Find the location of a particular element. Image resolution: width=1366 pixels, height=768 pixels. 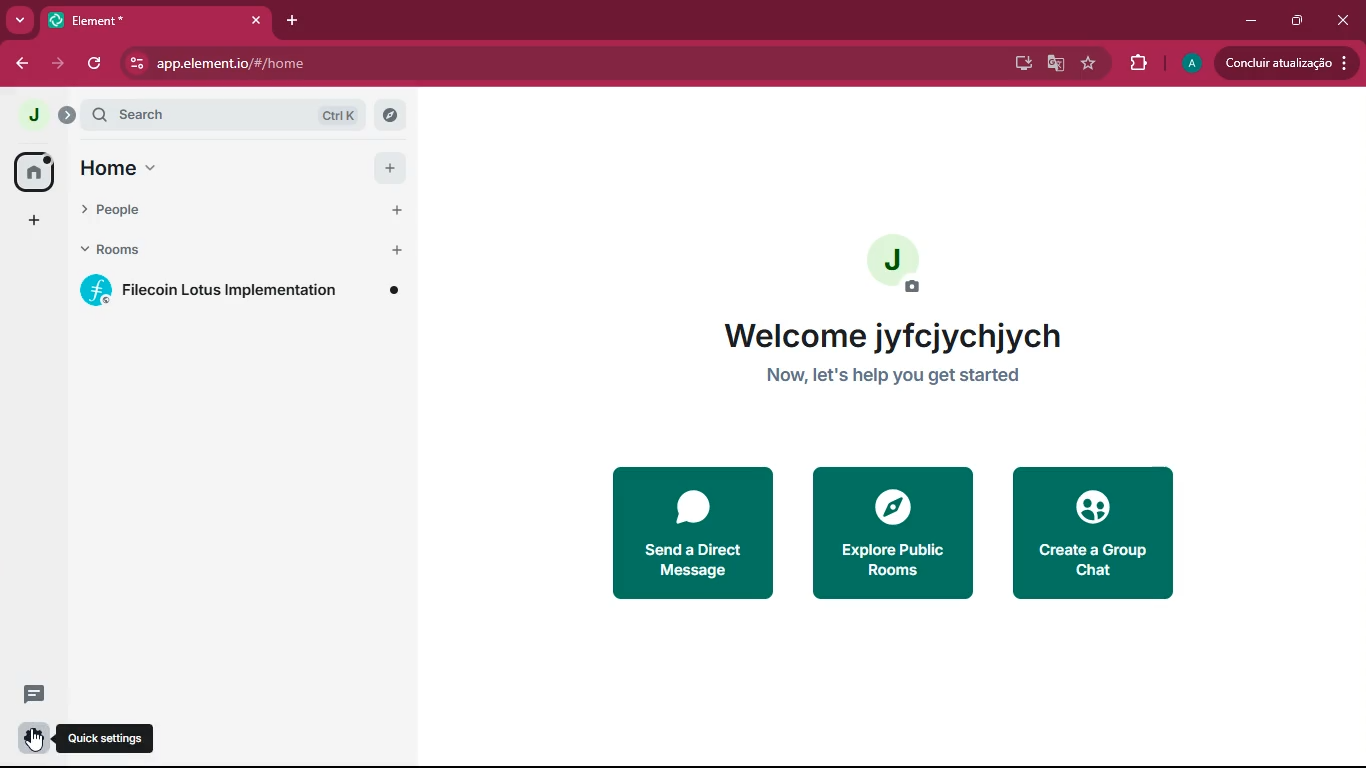

restore down is located at coordinates (1299, 20).